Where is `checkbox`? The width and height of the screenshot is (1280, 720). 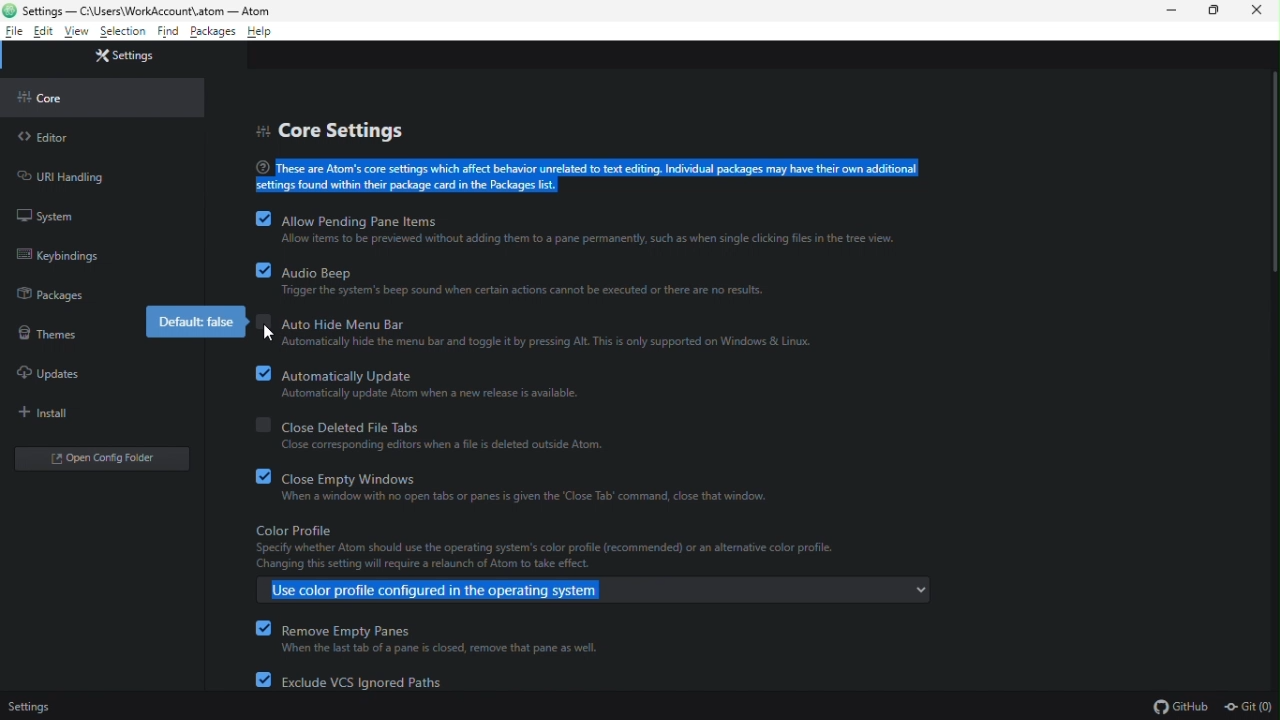 checkbox is located at coordinates (263, 328).